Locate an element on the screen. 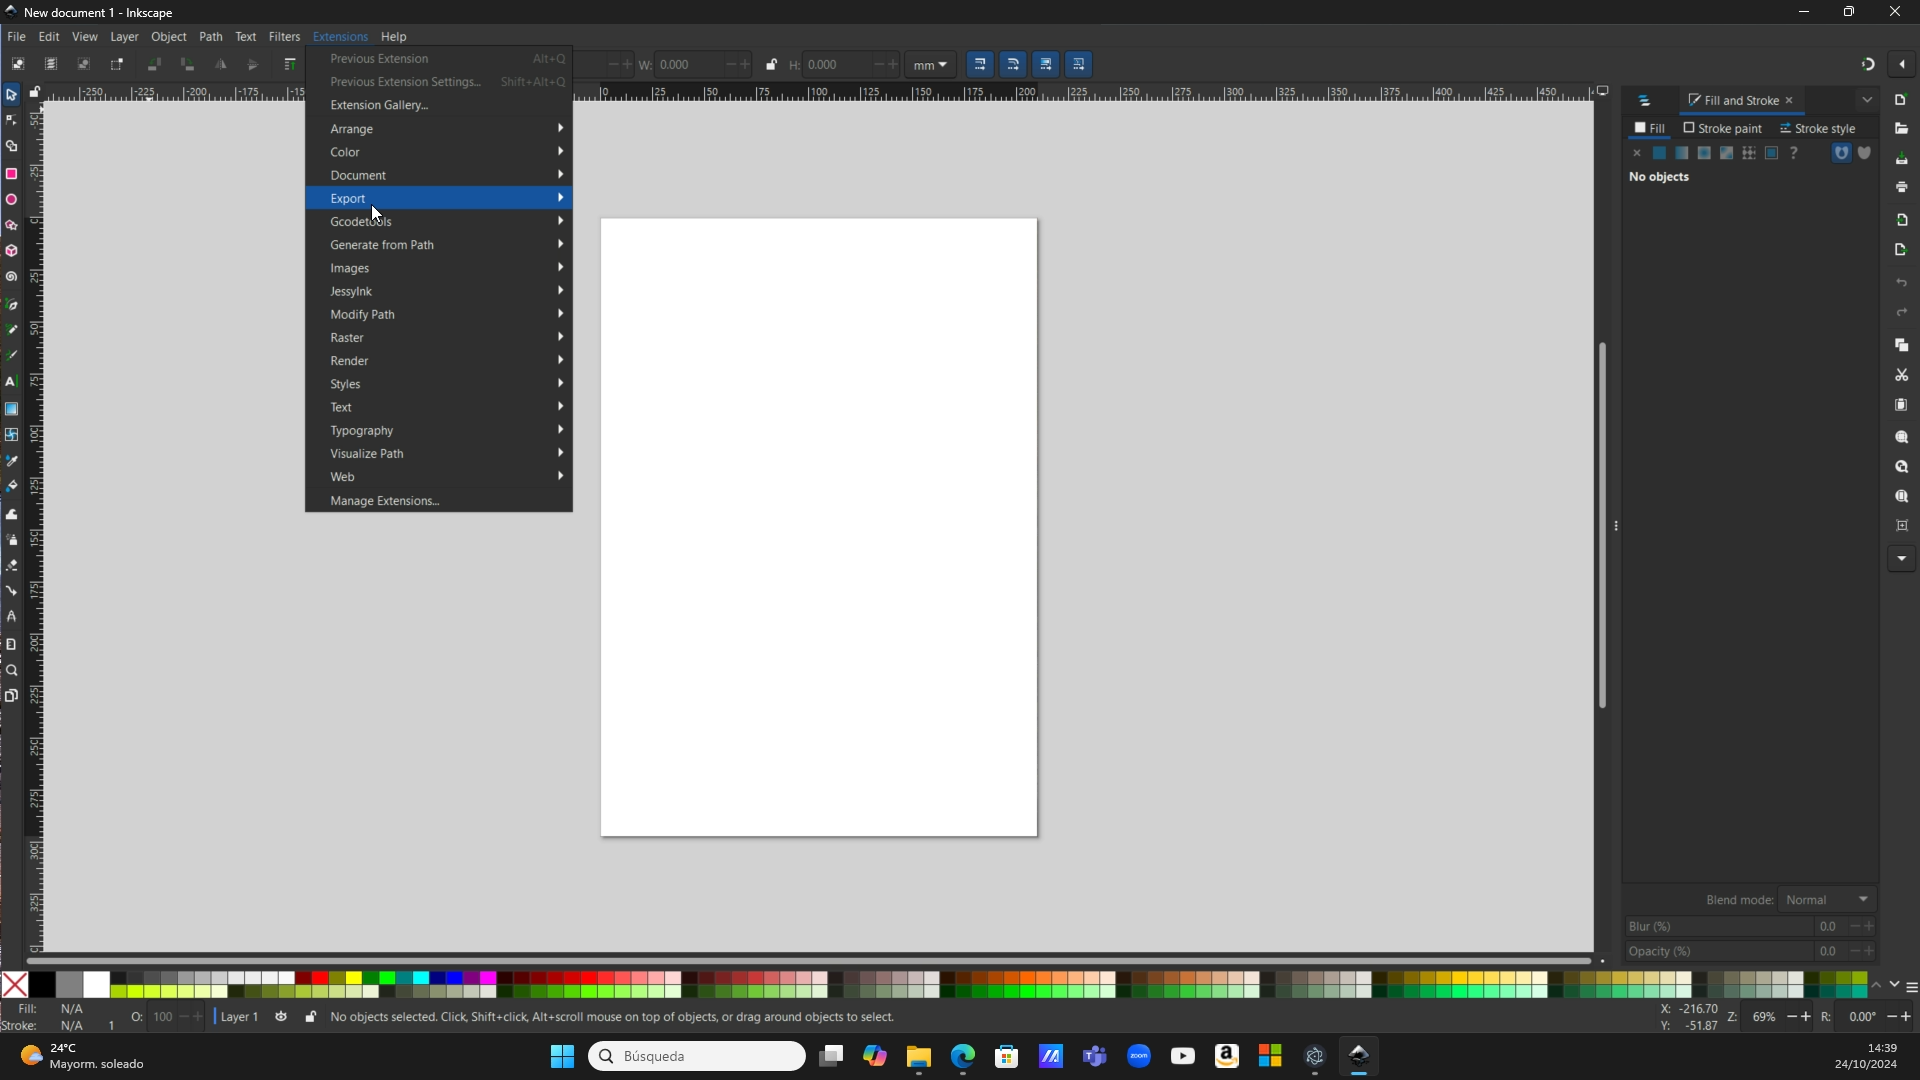 The width and height of the screenshot is (1920, 1080). Customization Bar is located at coordinates (16, 395).